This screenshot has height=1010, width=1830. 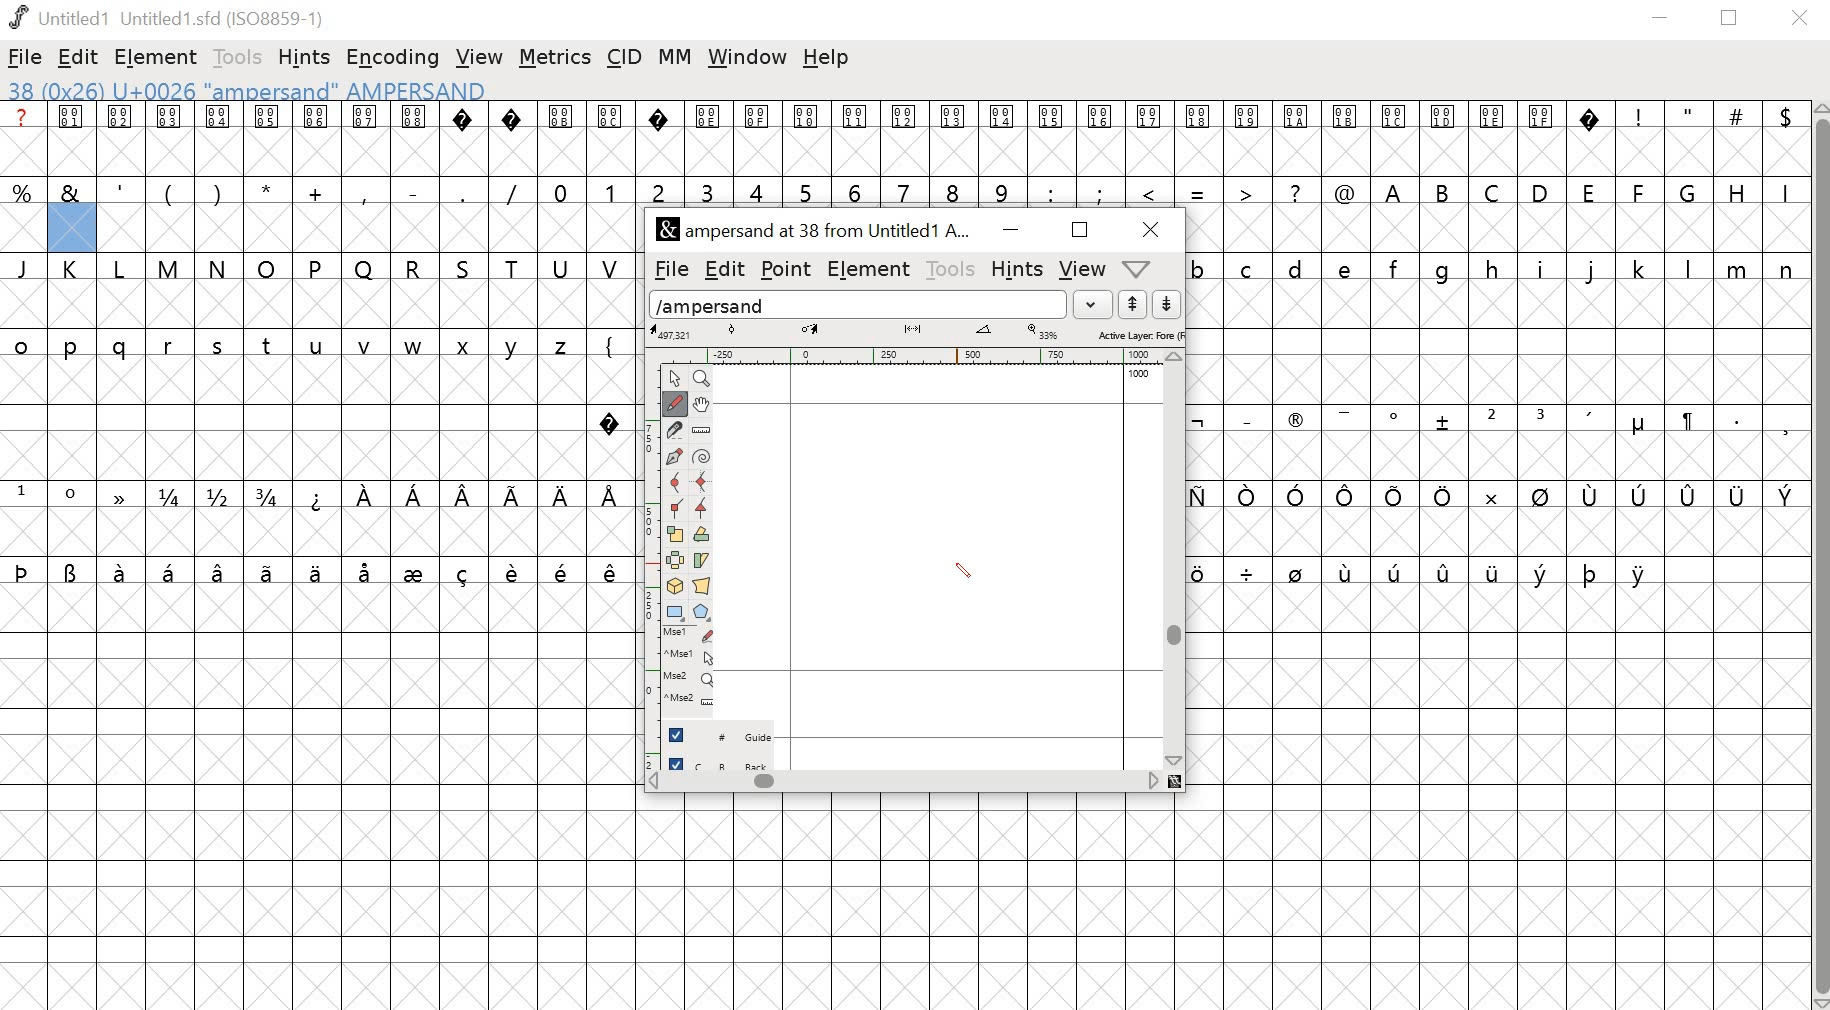 What do you see at coordinates (1590, 190) in the screenshot?
I see `E` at bounding box center [1590, 190].